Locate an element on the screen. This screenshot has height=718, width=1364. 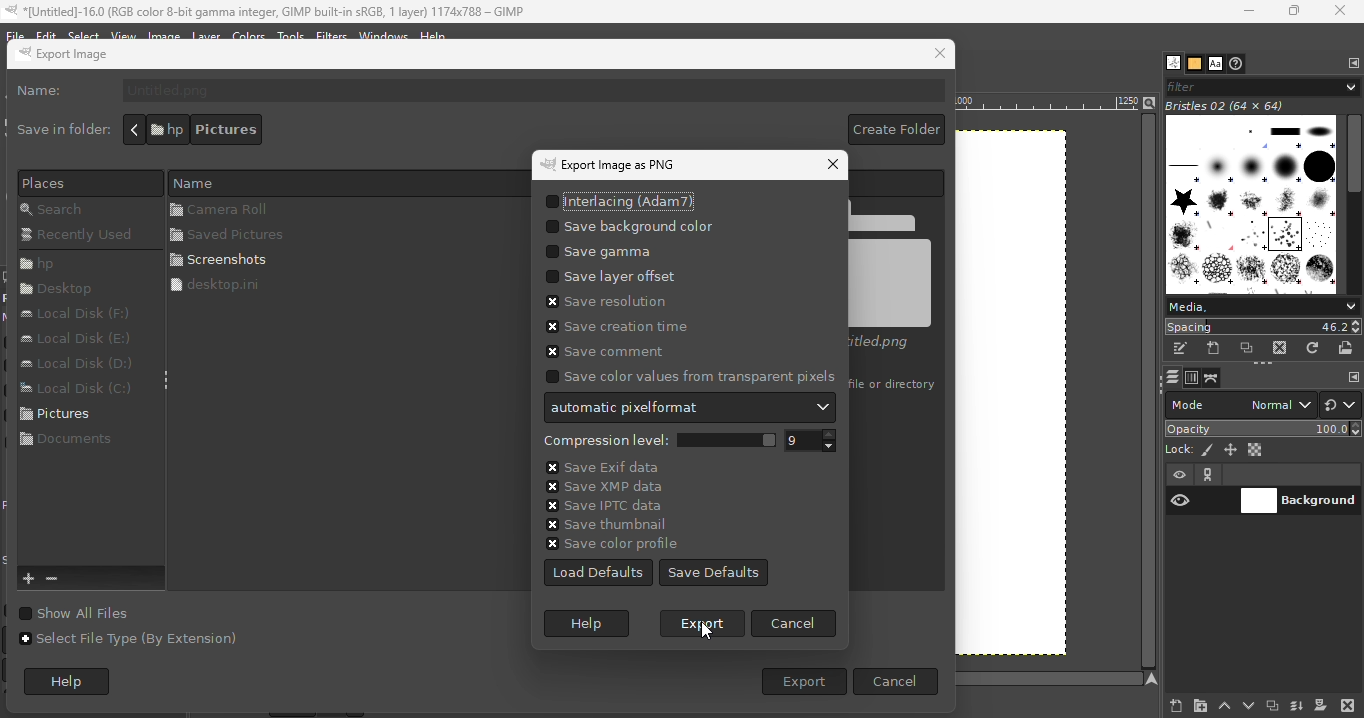
Help is located at coordinates (593, 624).